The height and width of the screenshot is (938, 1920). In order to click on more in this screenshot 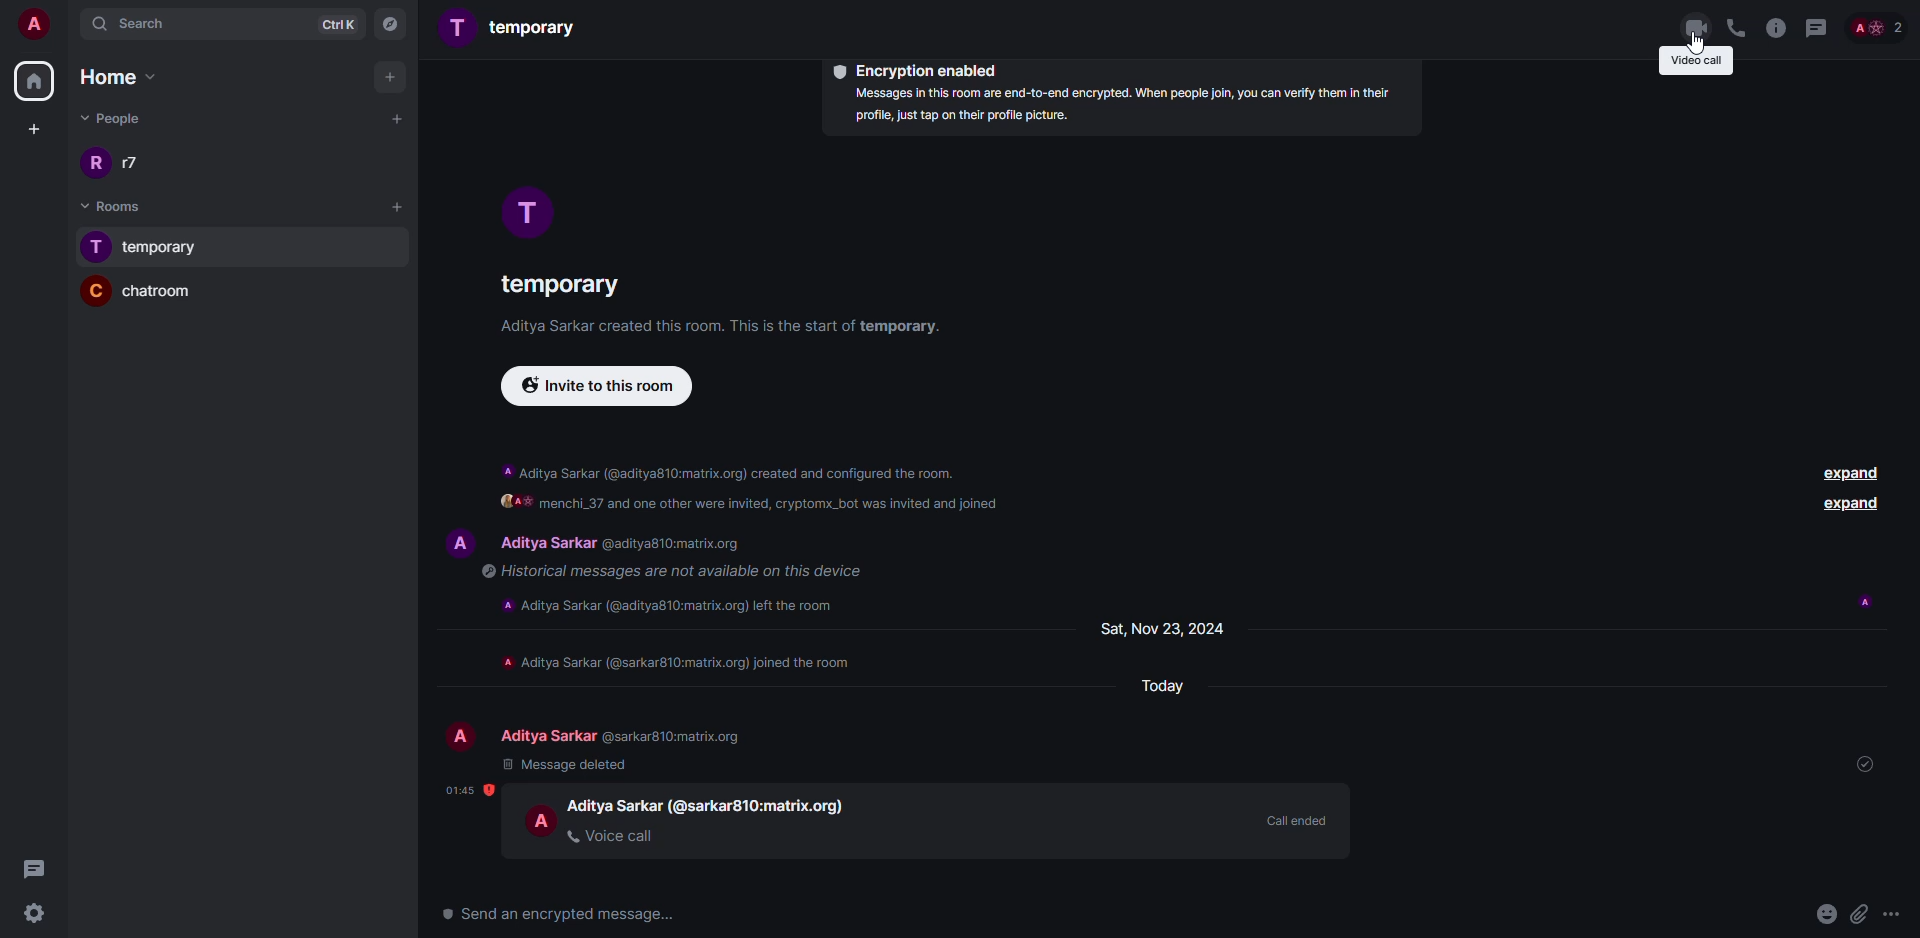, I will do `click(1896, 916)`.